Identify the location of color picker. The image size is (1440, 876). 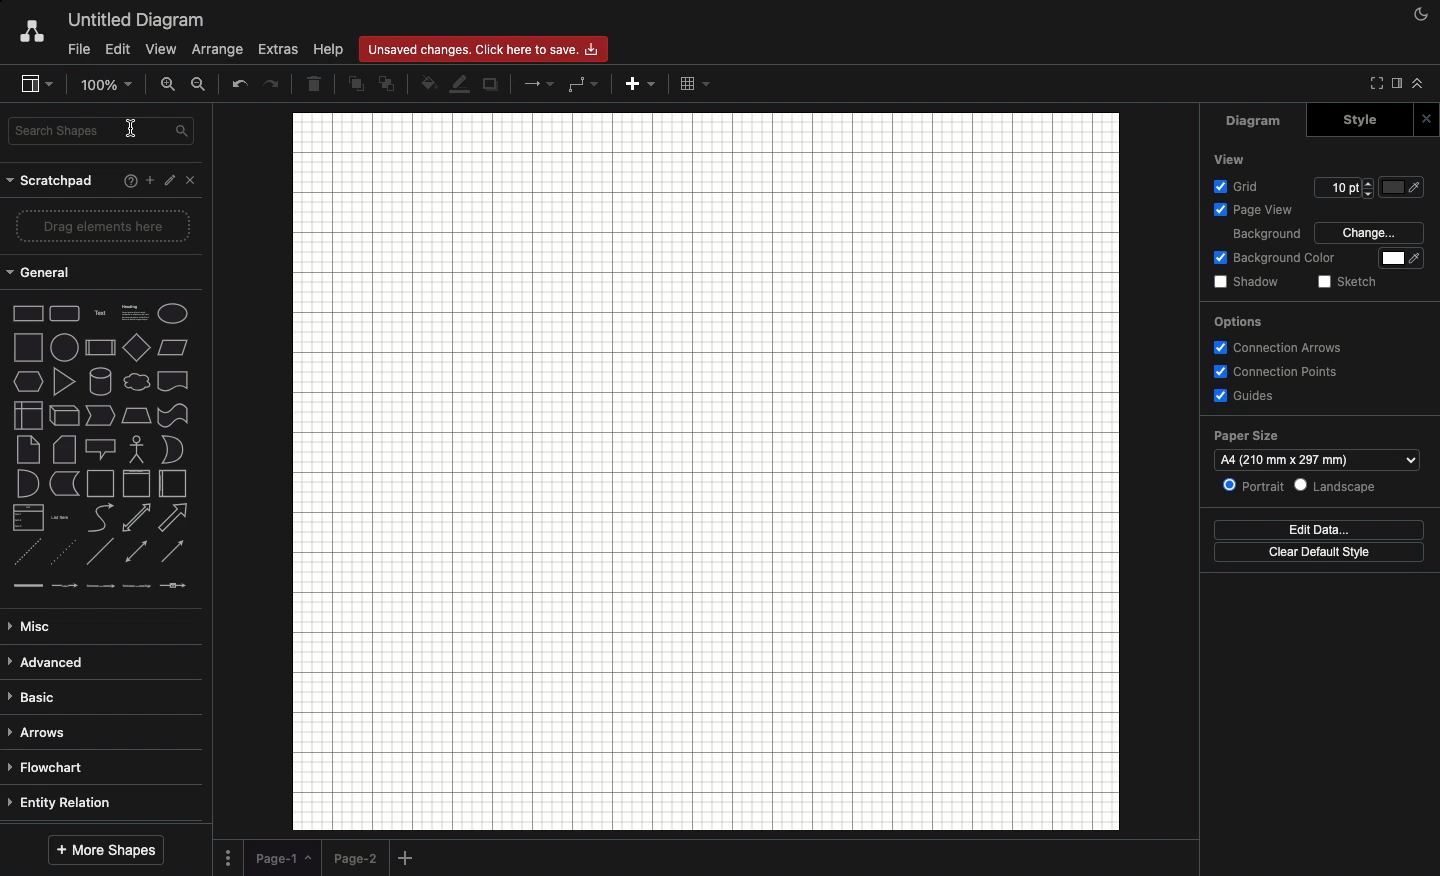
(1407, 185).